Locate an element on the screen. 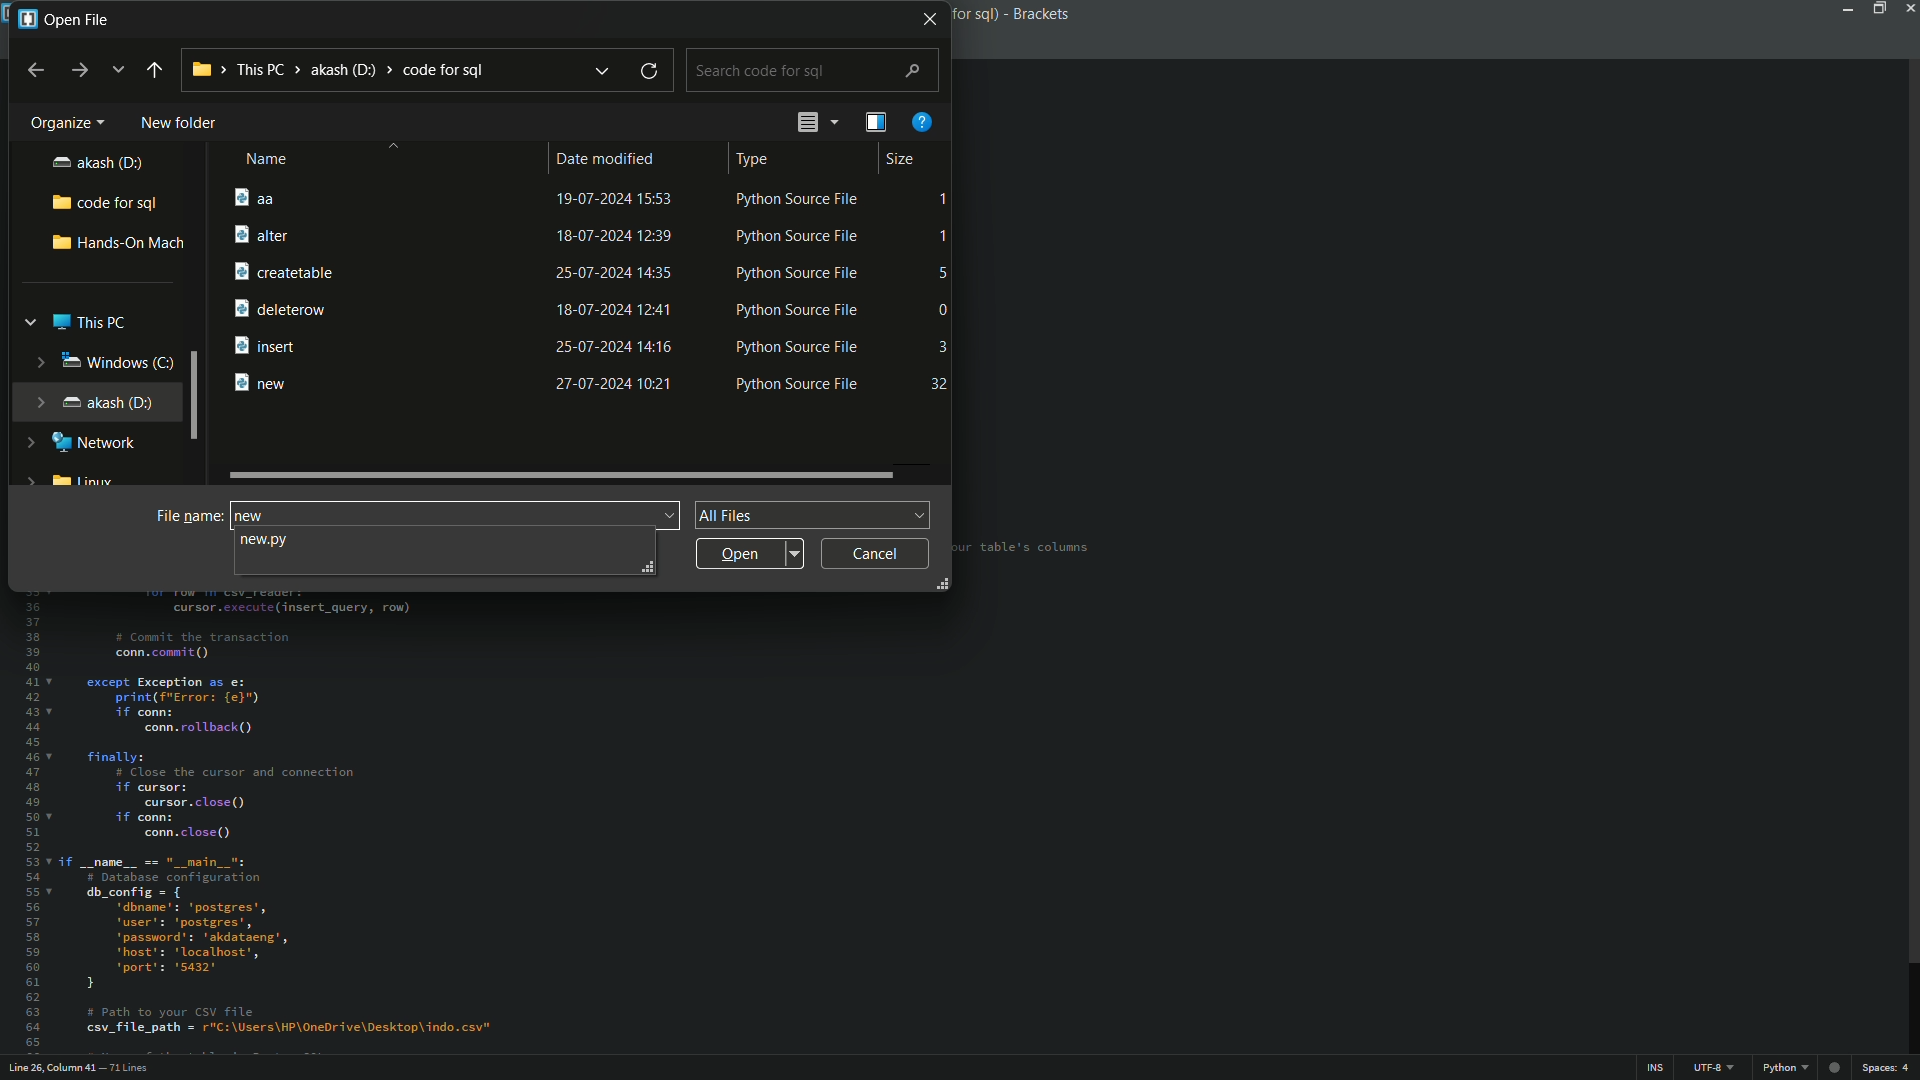 The height and width of the screenshot is (1080, 1920). name is located at coordinates (263, 159).